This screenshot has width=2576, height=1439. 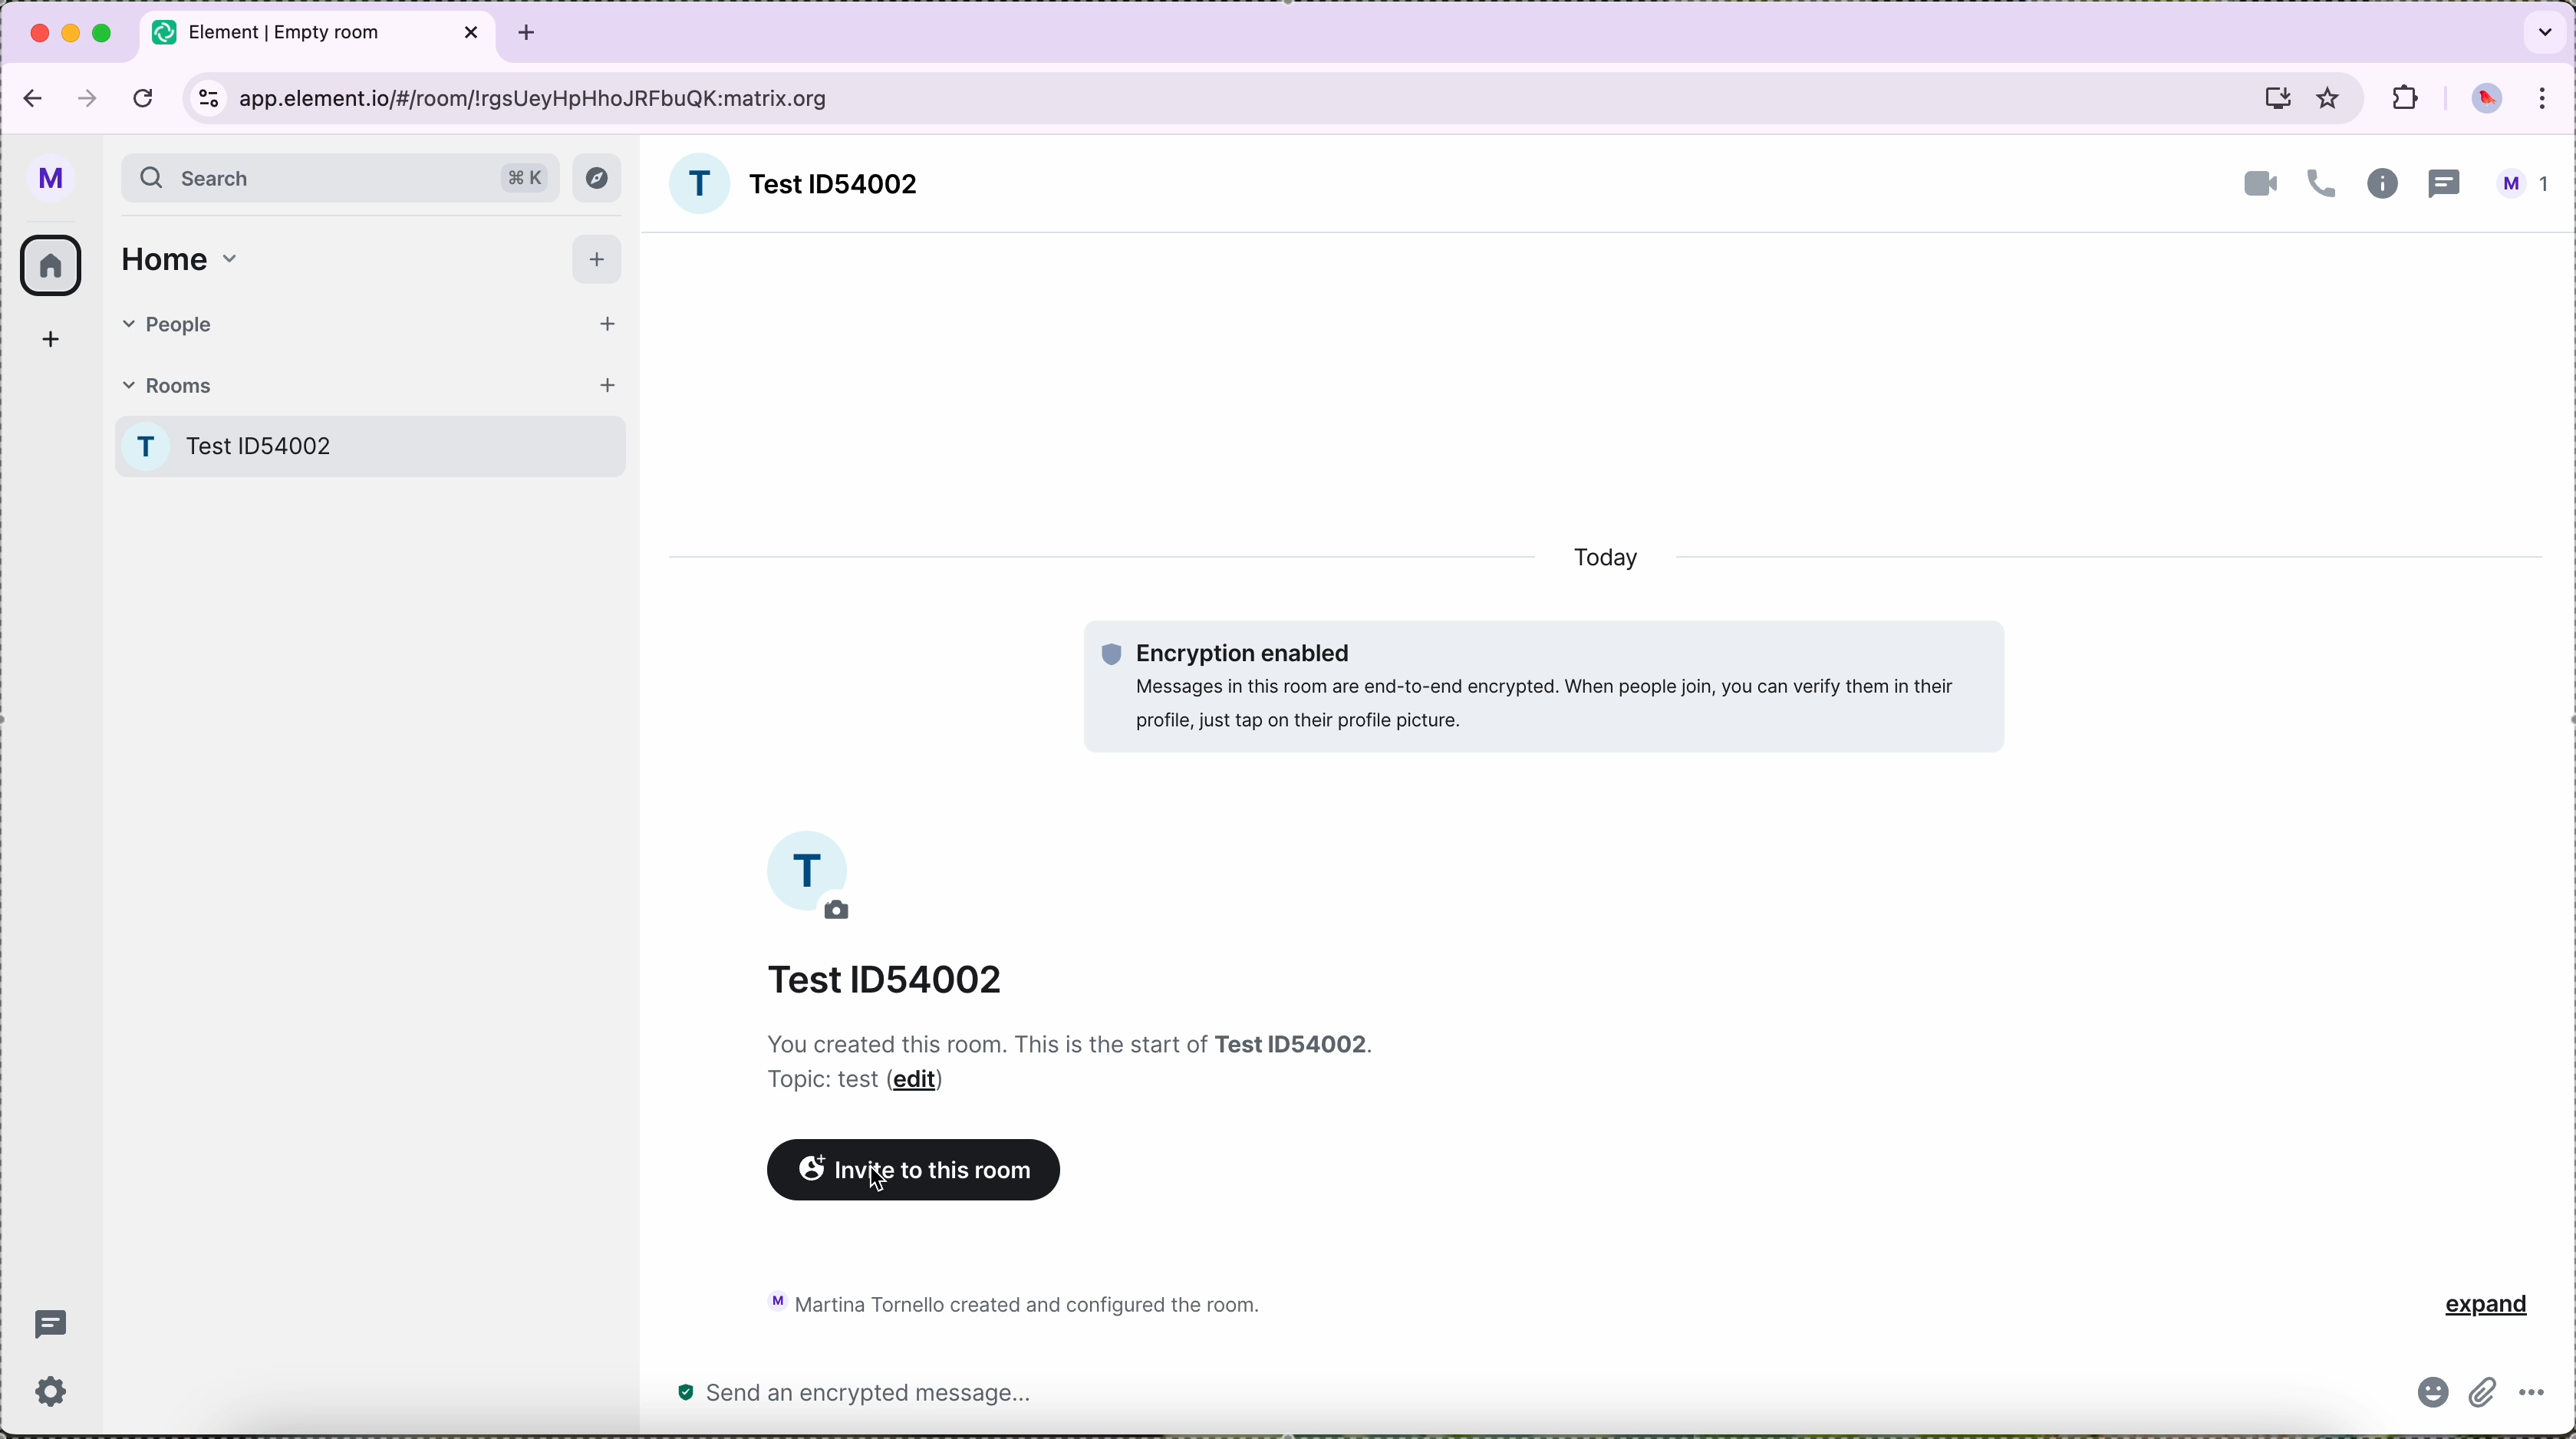 I want to click on send a message, so click(x=950, y=1395).